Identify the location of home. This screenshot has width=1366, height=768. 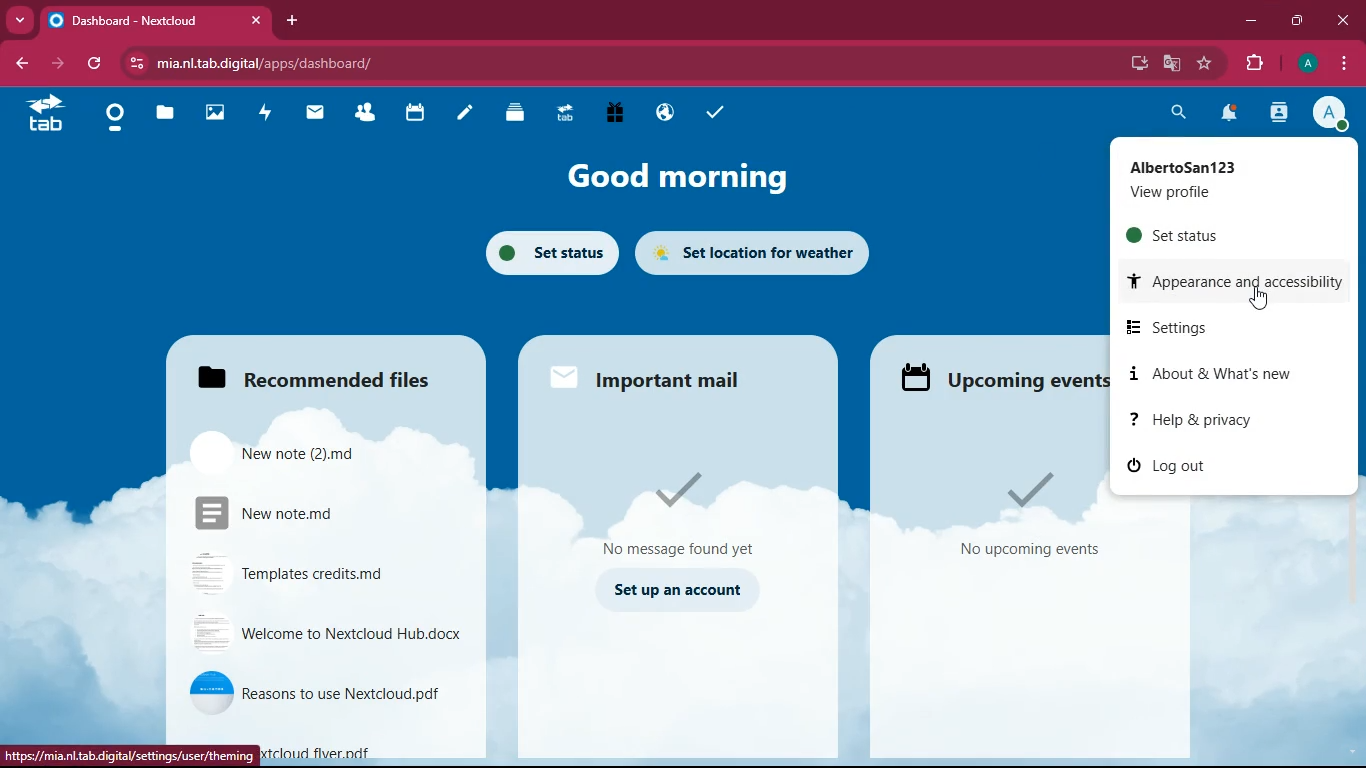
(110, 119).